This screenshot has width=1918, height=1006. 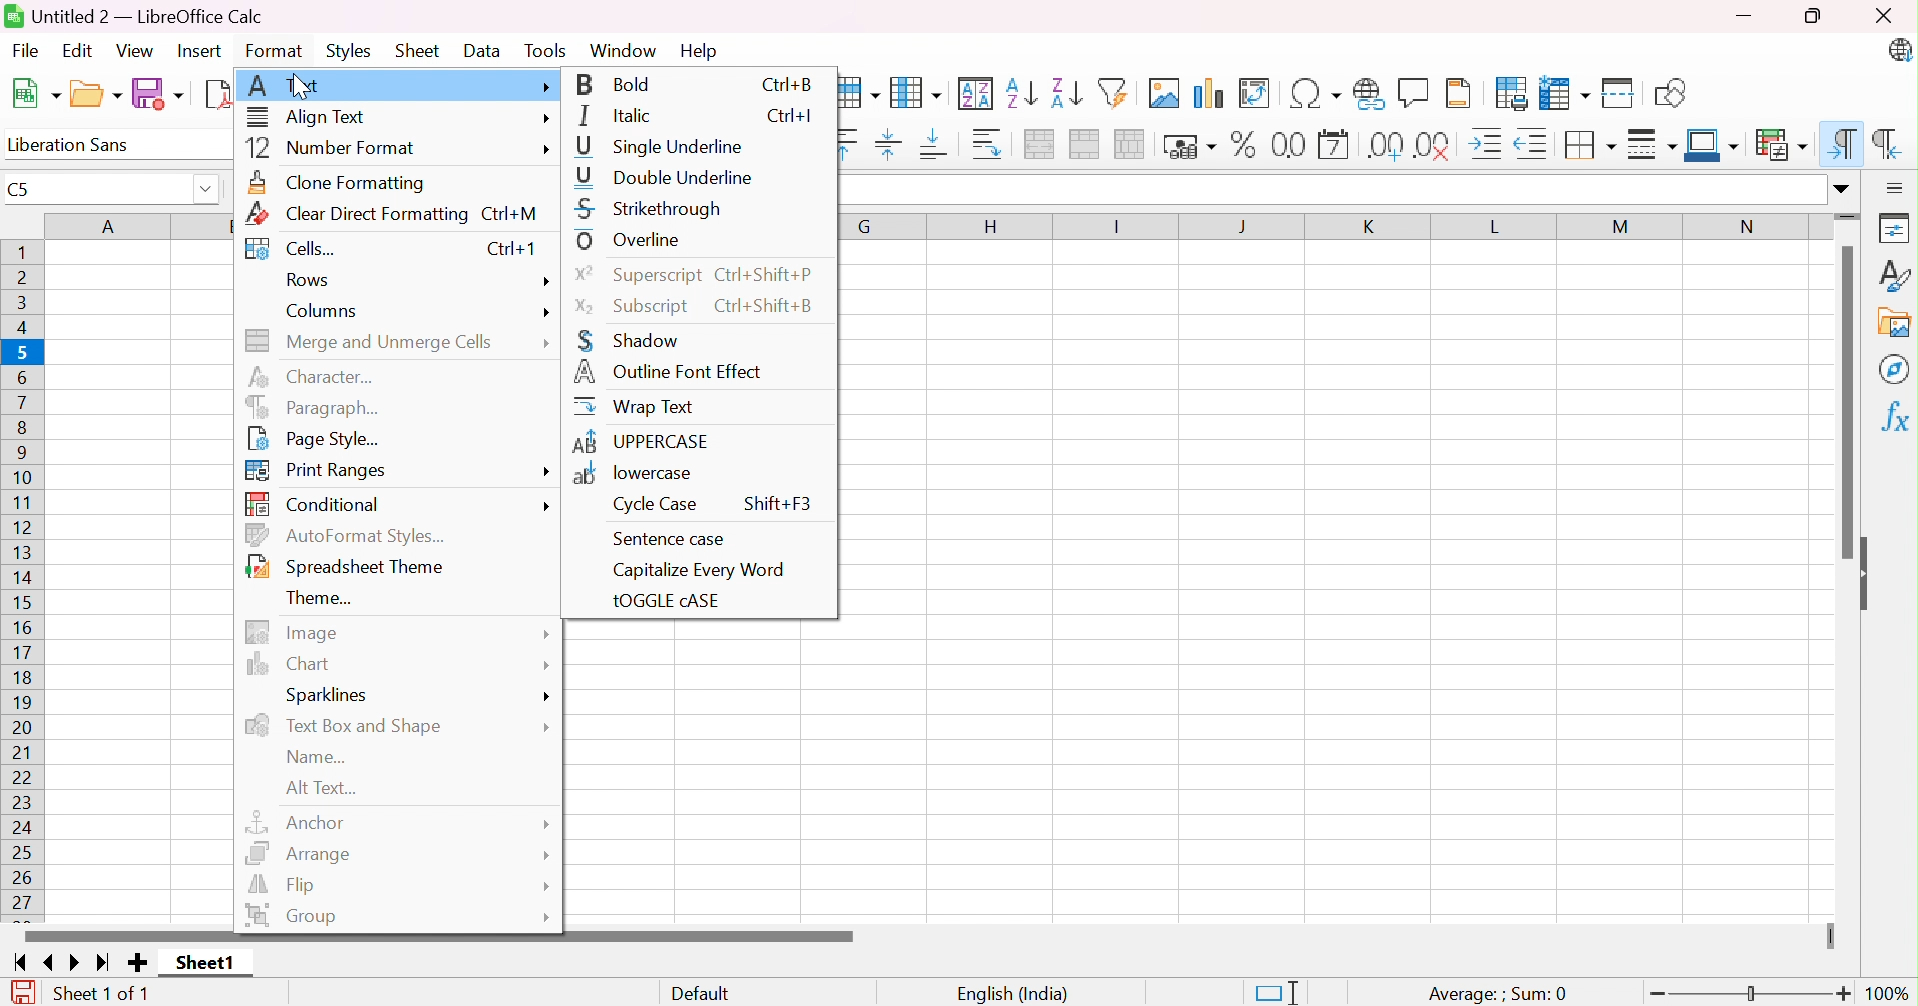 I want to click on Insert or Edit Pivot Table, so click(x=1262, y=93).